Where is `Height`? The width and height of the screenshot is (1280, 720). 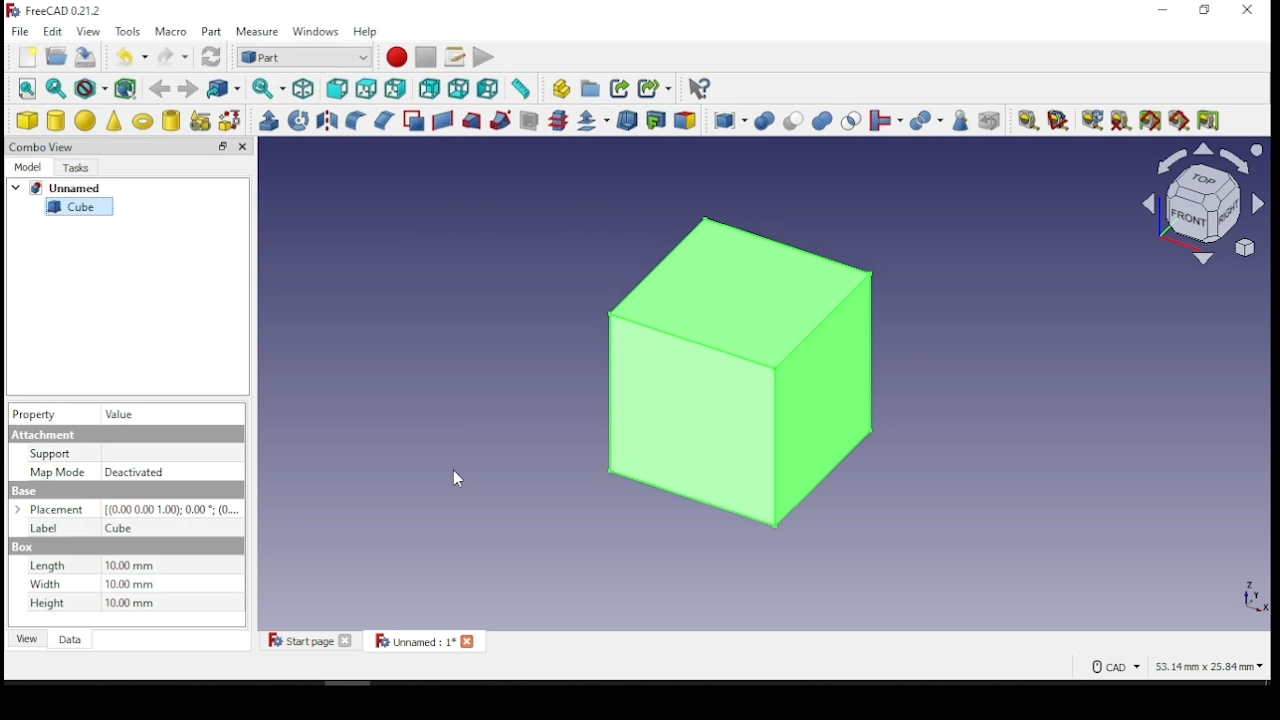
Height is located at coordinates (45, 603).